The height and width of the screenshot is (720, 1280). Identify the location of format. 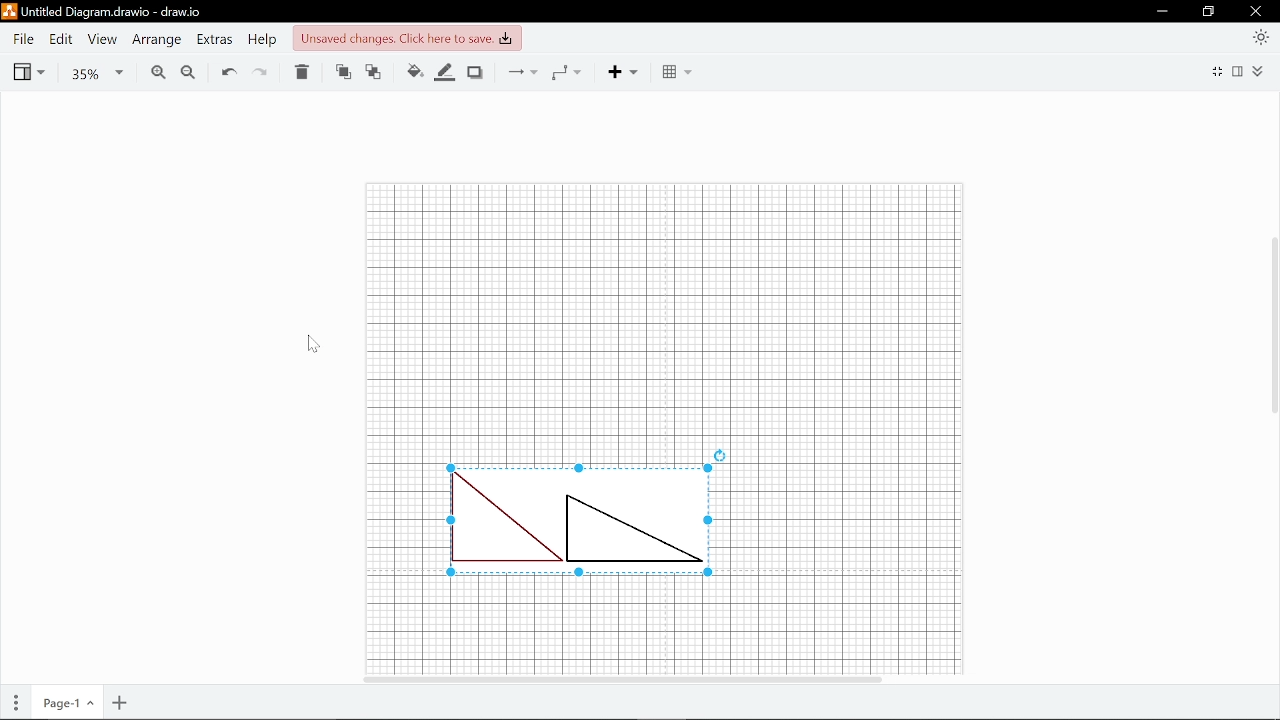
(1239, 74).